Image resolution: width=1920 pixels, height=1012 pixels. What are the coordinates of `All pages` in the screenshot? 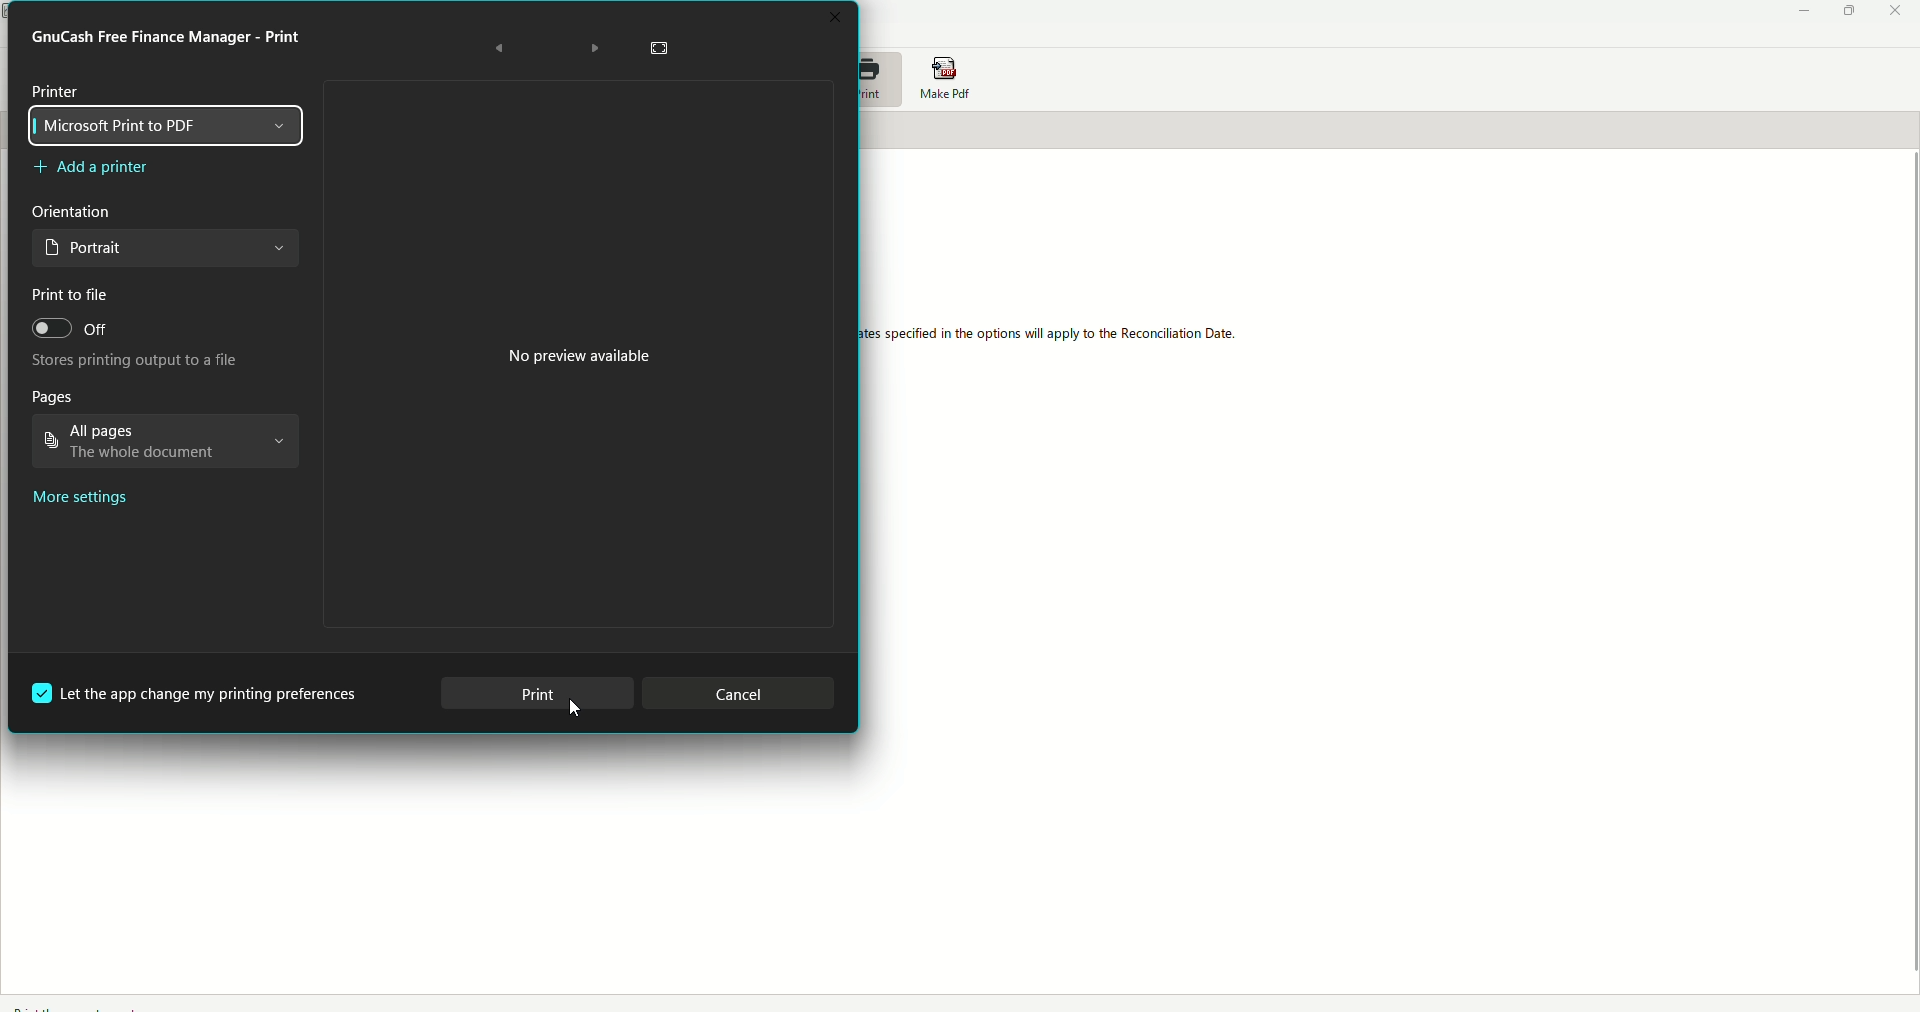 It's located at (167, 446).